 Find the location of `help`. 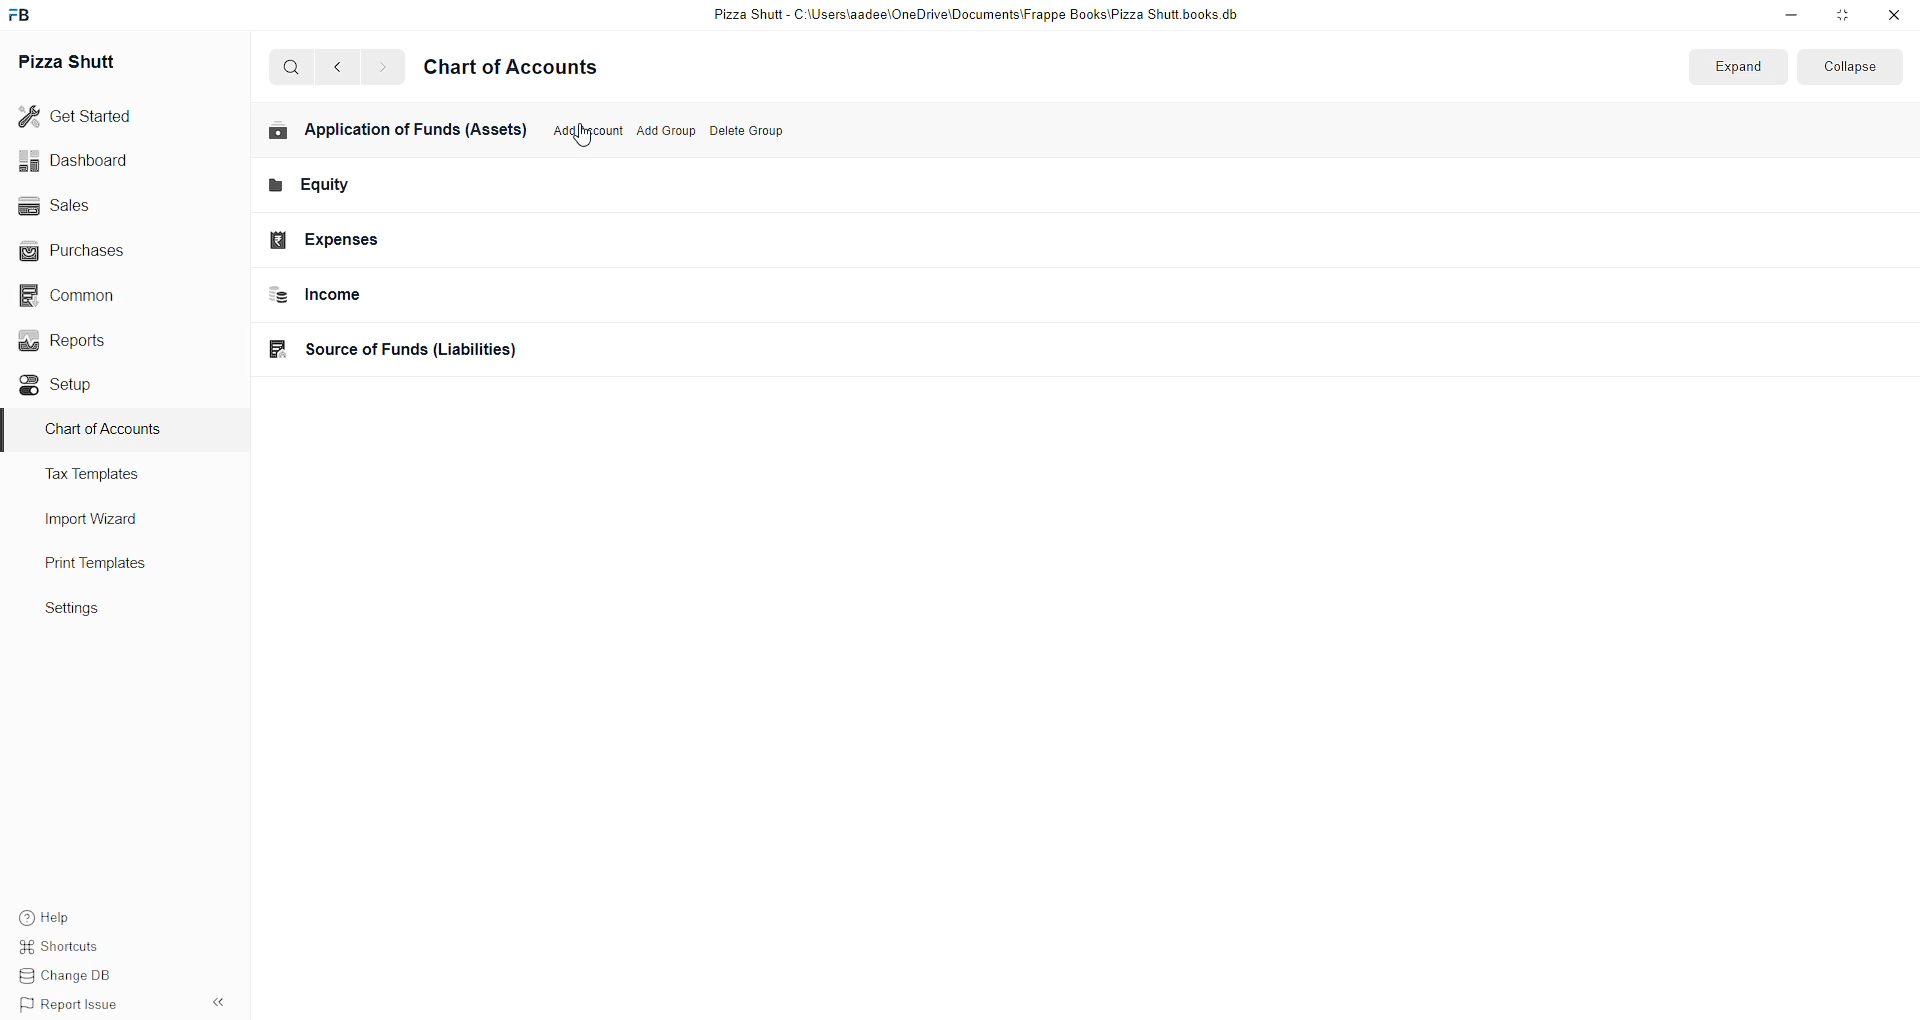

help is located at coordinates (65, 917).